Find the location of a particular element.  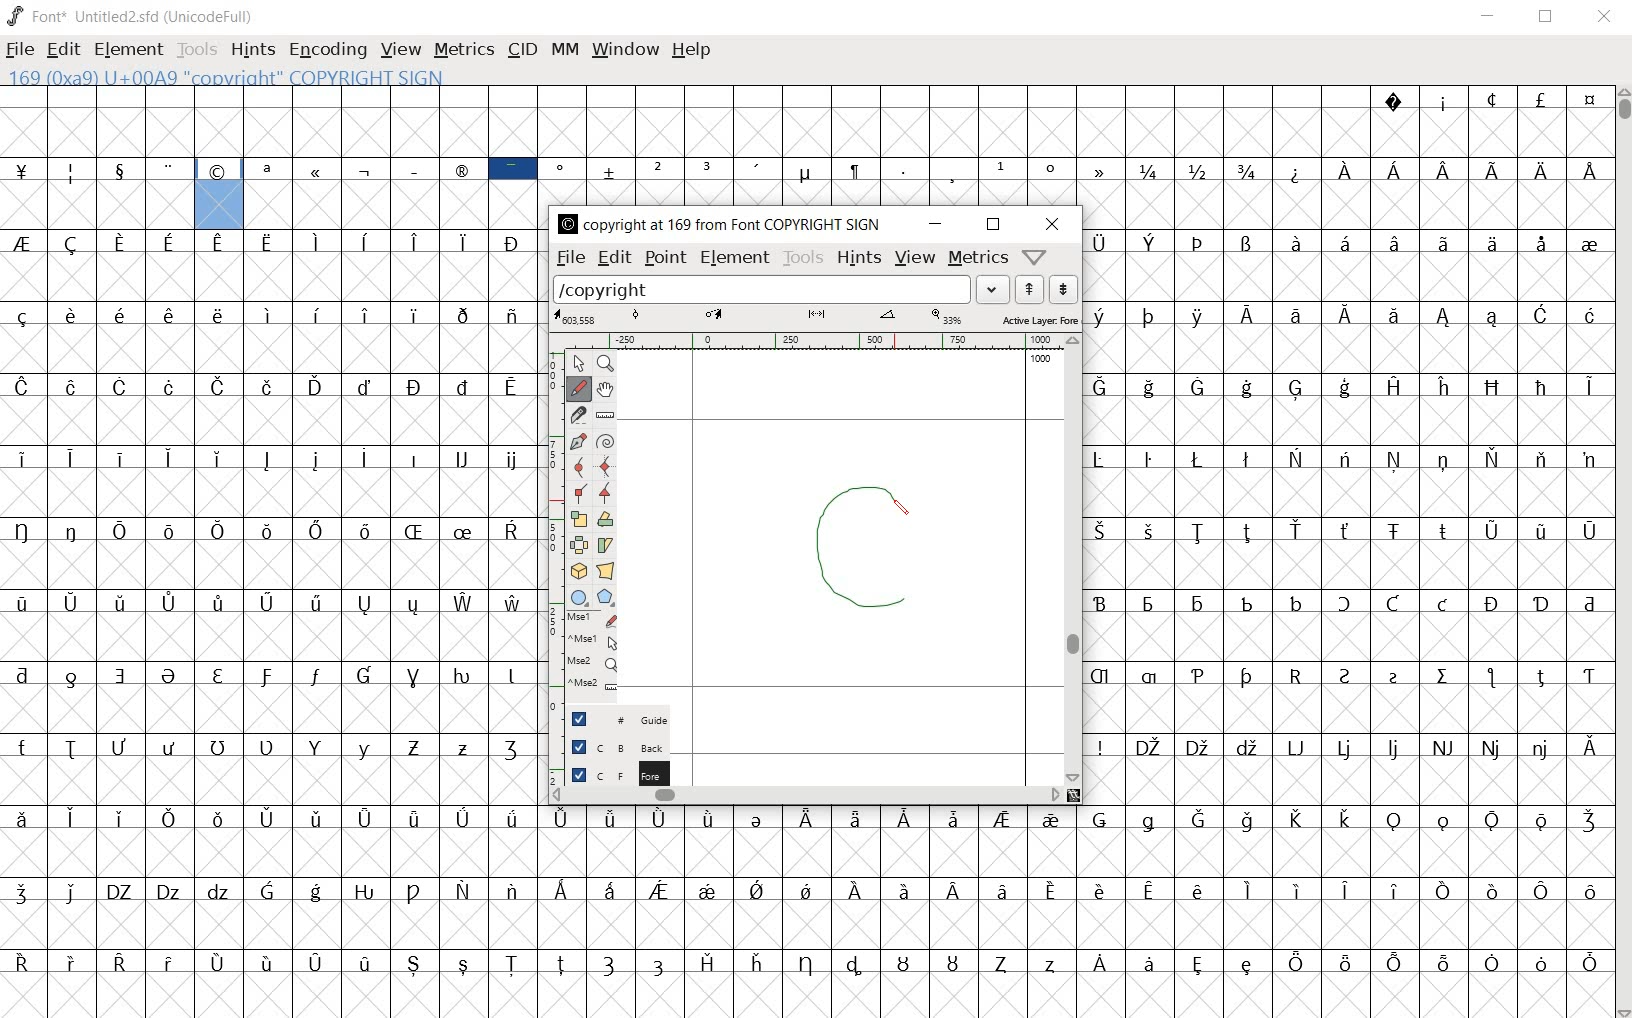

Rotate the selection is located at coordinates (607, 544).